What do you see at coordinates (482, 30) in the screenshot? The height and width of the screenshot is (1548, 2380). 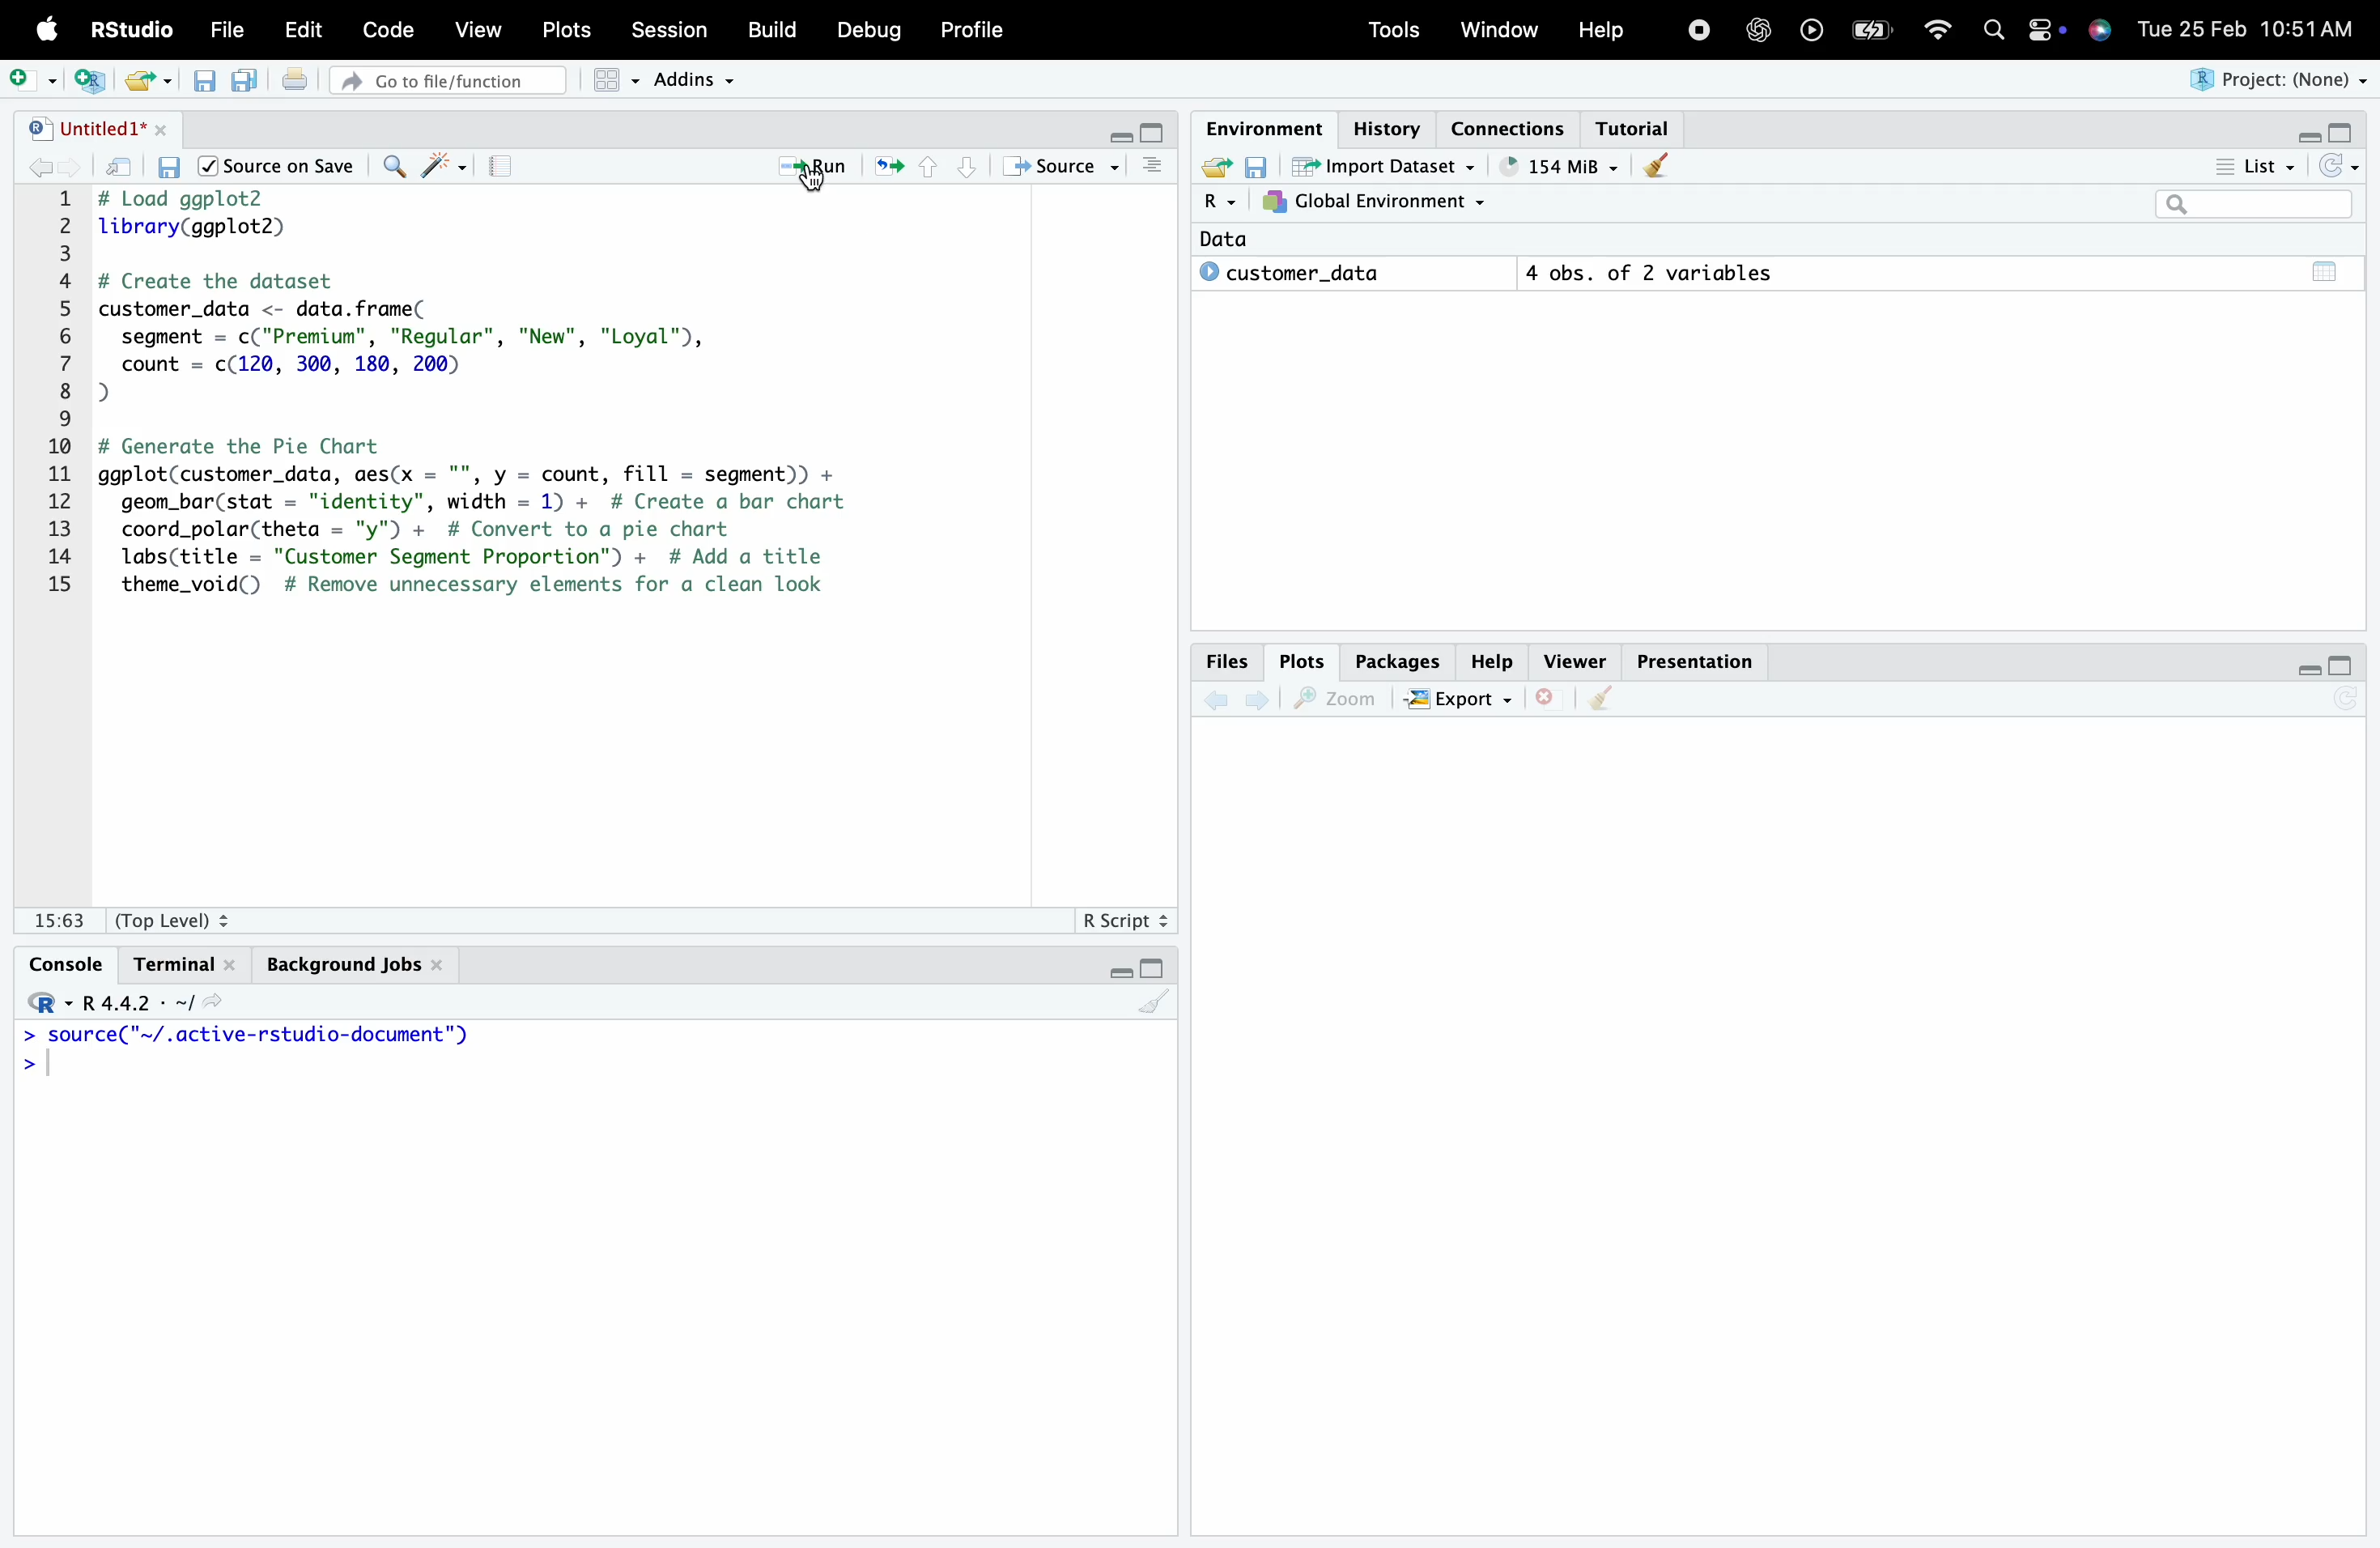 I see `View` at bounding box center [482, 30].